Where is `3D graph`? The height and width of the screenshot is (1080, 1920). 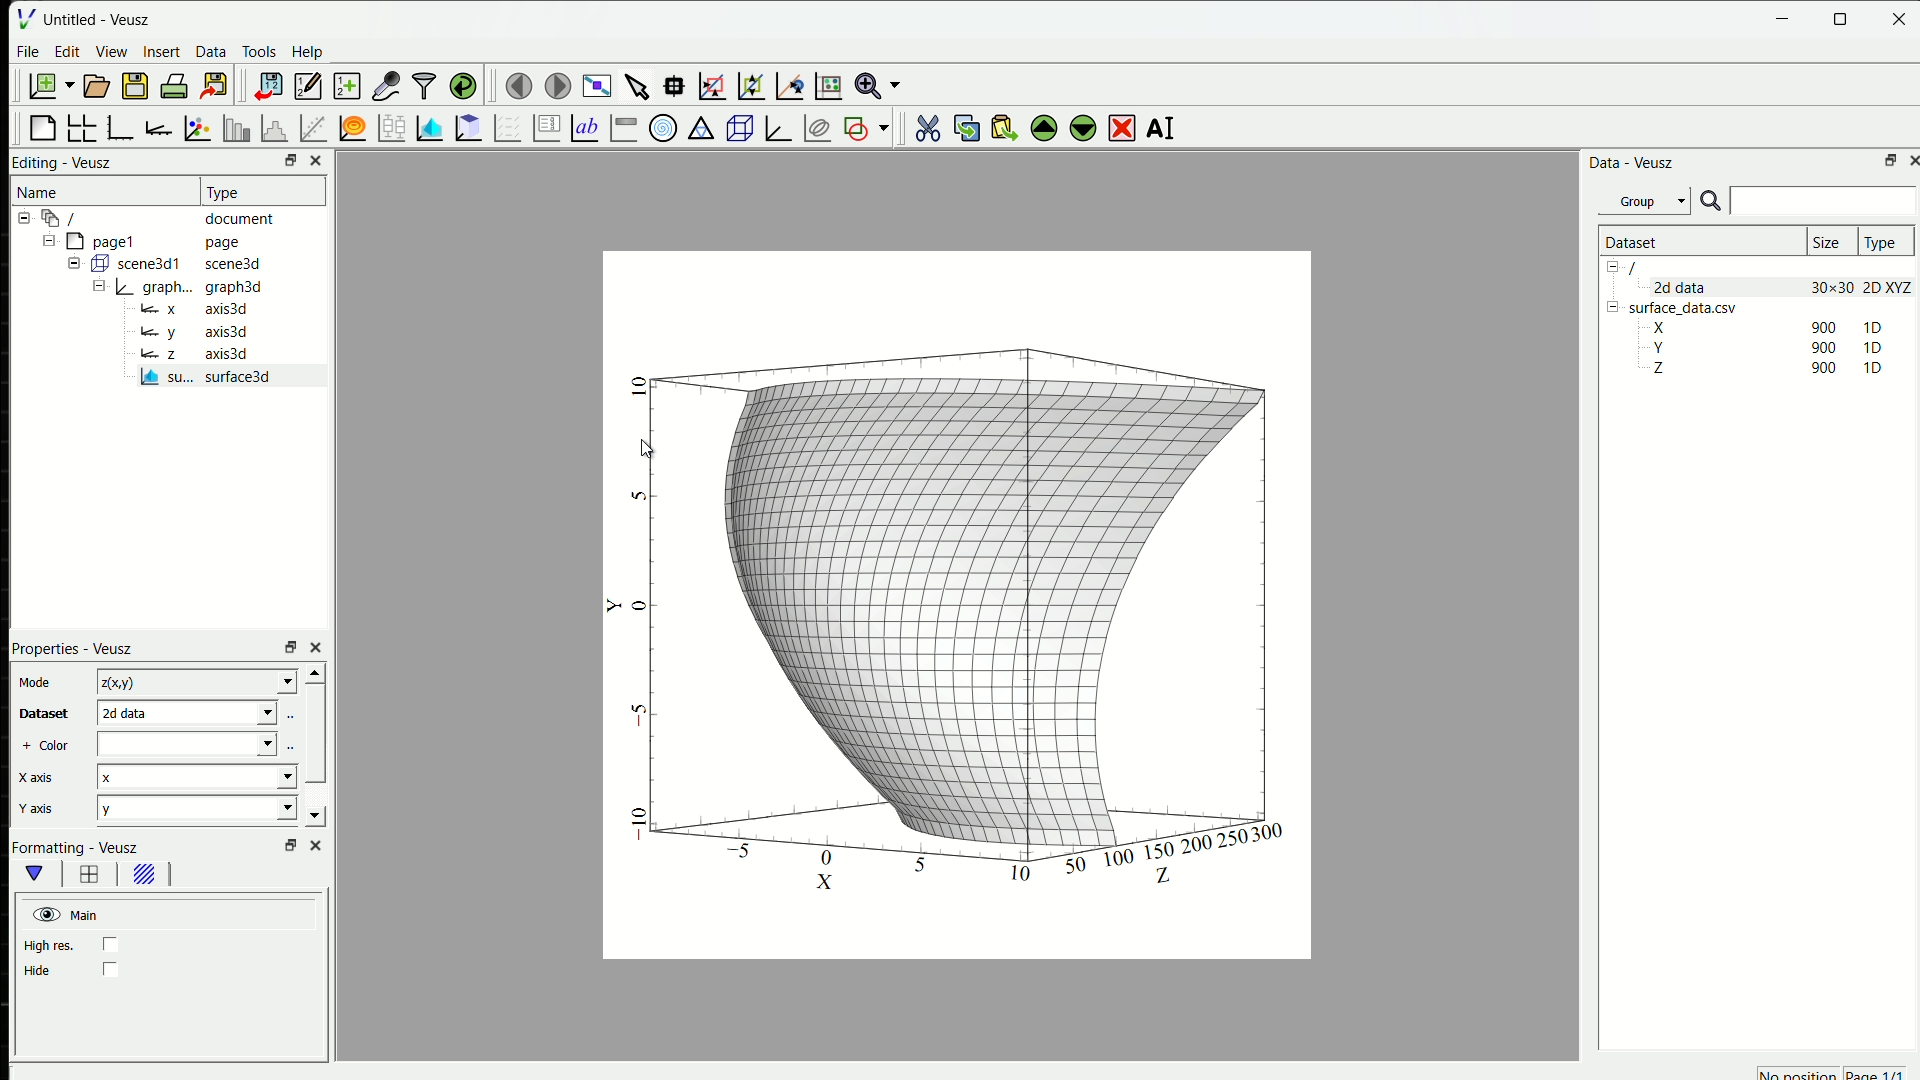 3D graph is located at coordinates (779, 127).